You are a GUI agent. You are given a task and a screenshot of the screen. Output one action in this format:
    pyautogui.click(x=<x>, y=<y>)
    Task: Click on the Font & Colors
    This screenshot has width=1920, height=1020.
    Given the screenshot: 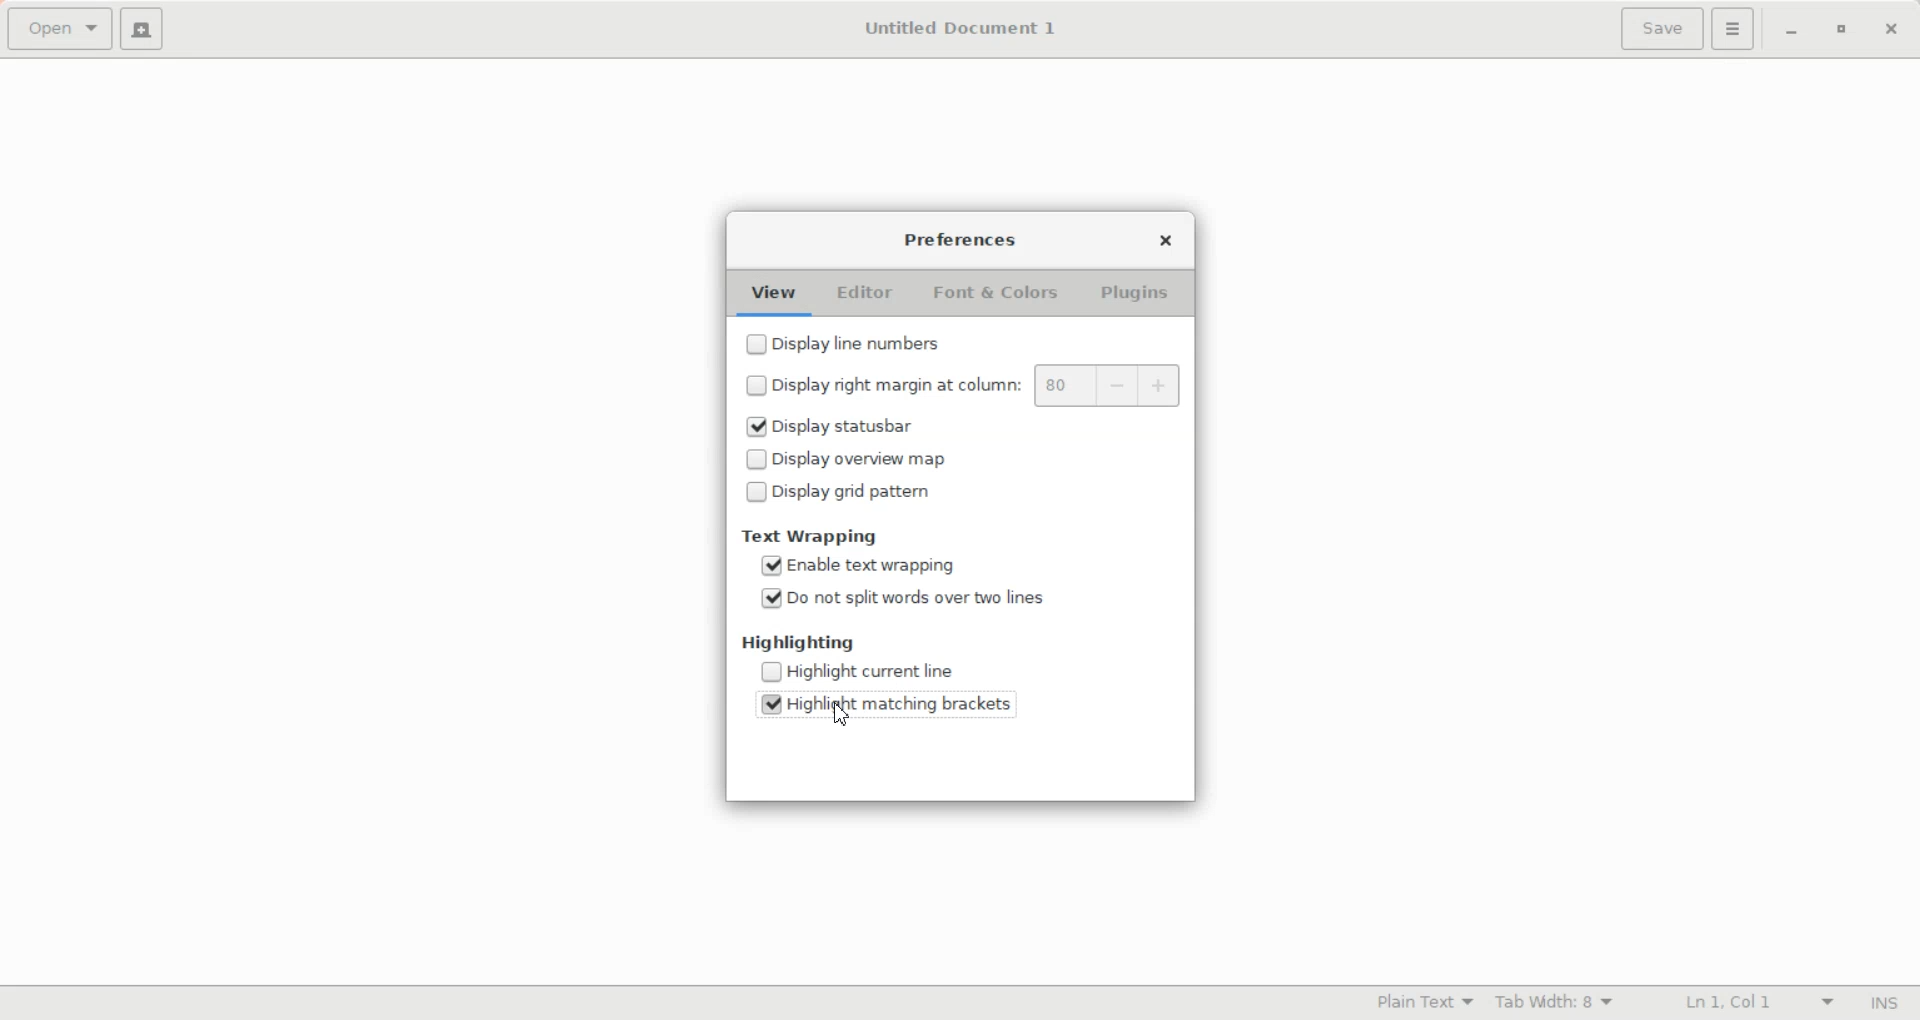 What is the action you would take?
    pyautogui.click(x=999, y=294)
    